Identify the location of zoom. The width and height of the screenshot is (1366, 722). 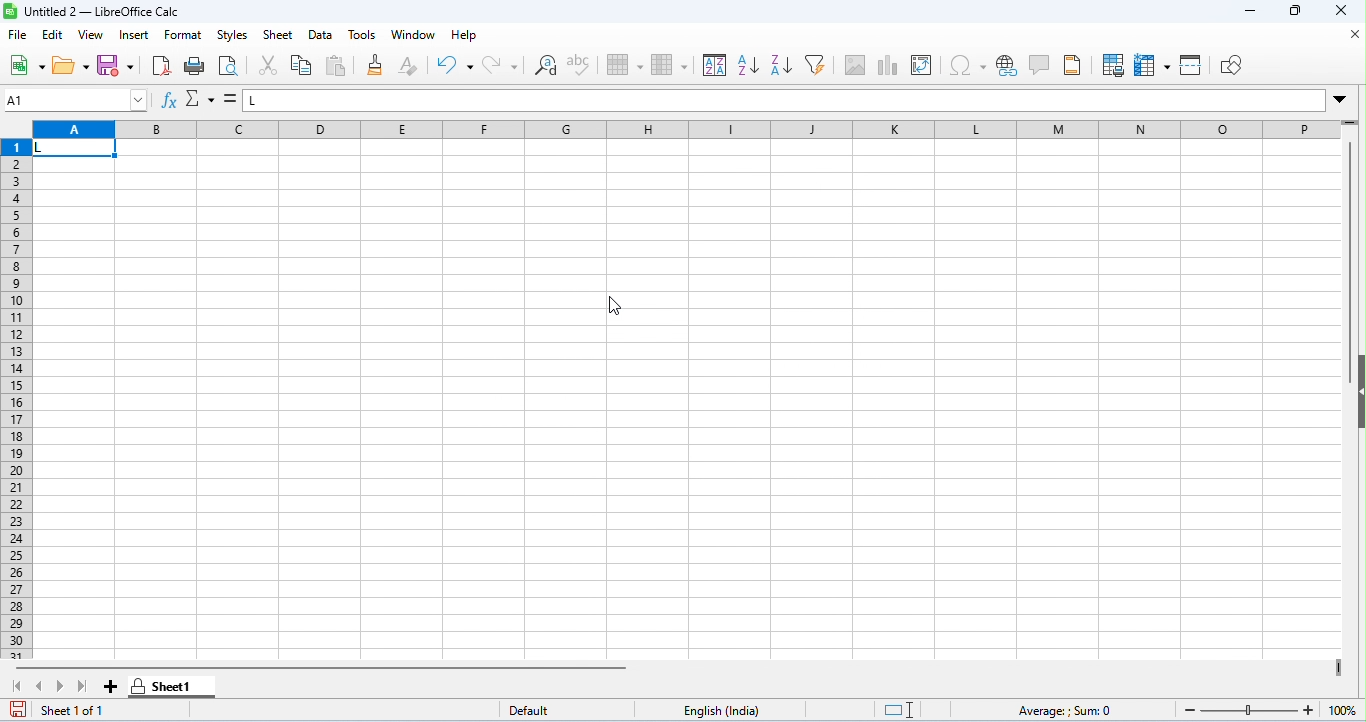
(1266, 708).